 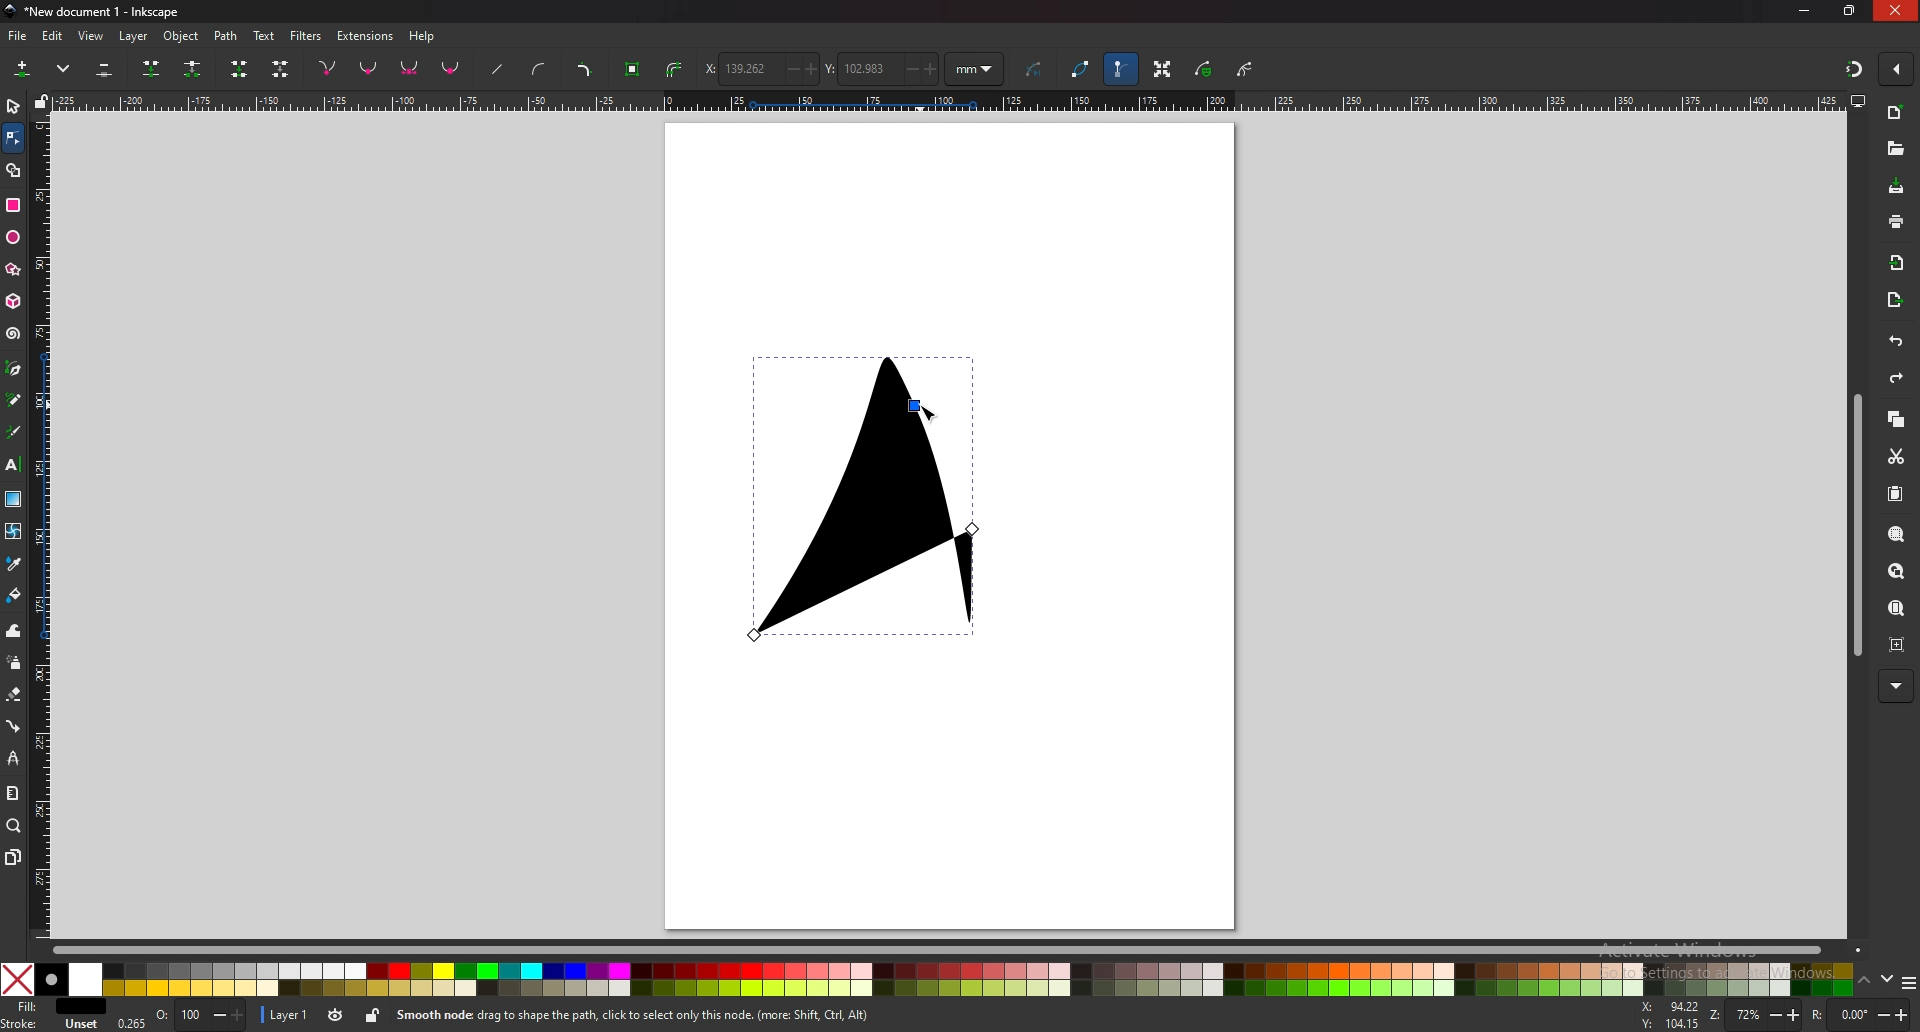 What do you see at coordinates (14, 369) in the screenshot?
I see `pen` at bounding box center [14, 369].